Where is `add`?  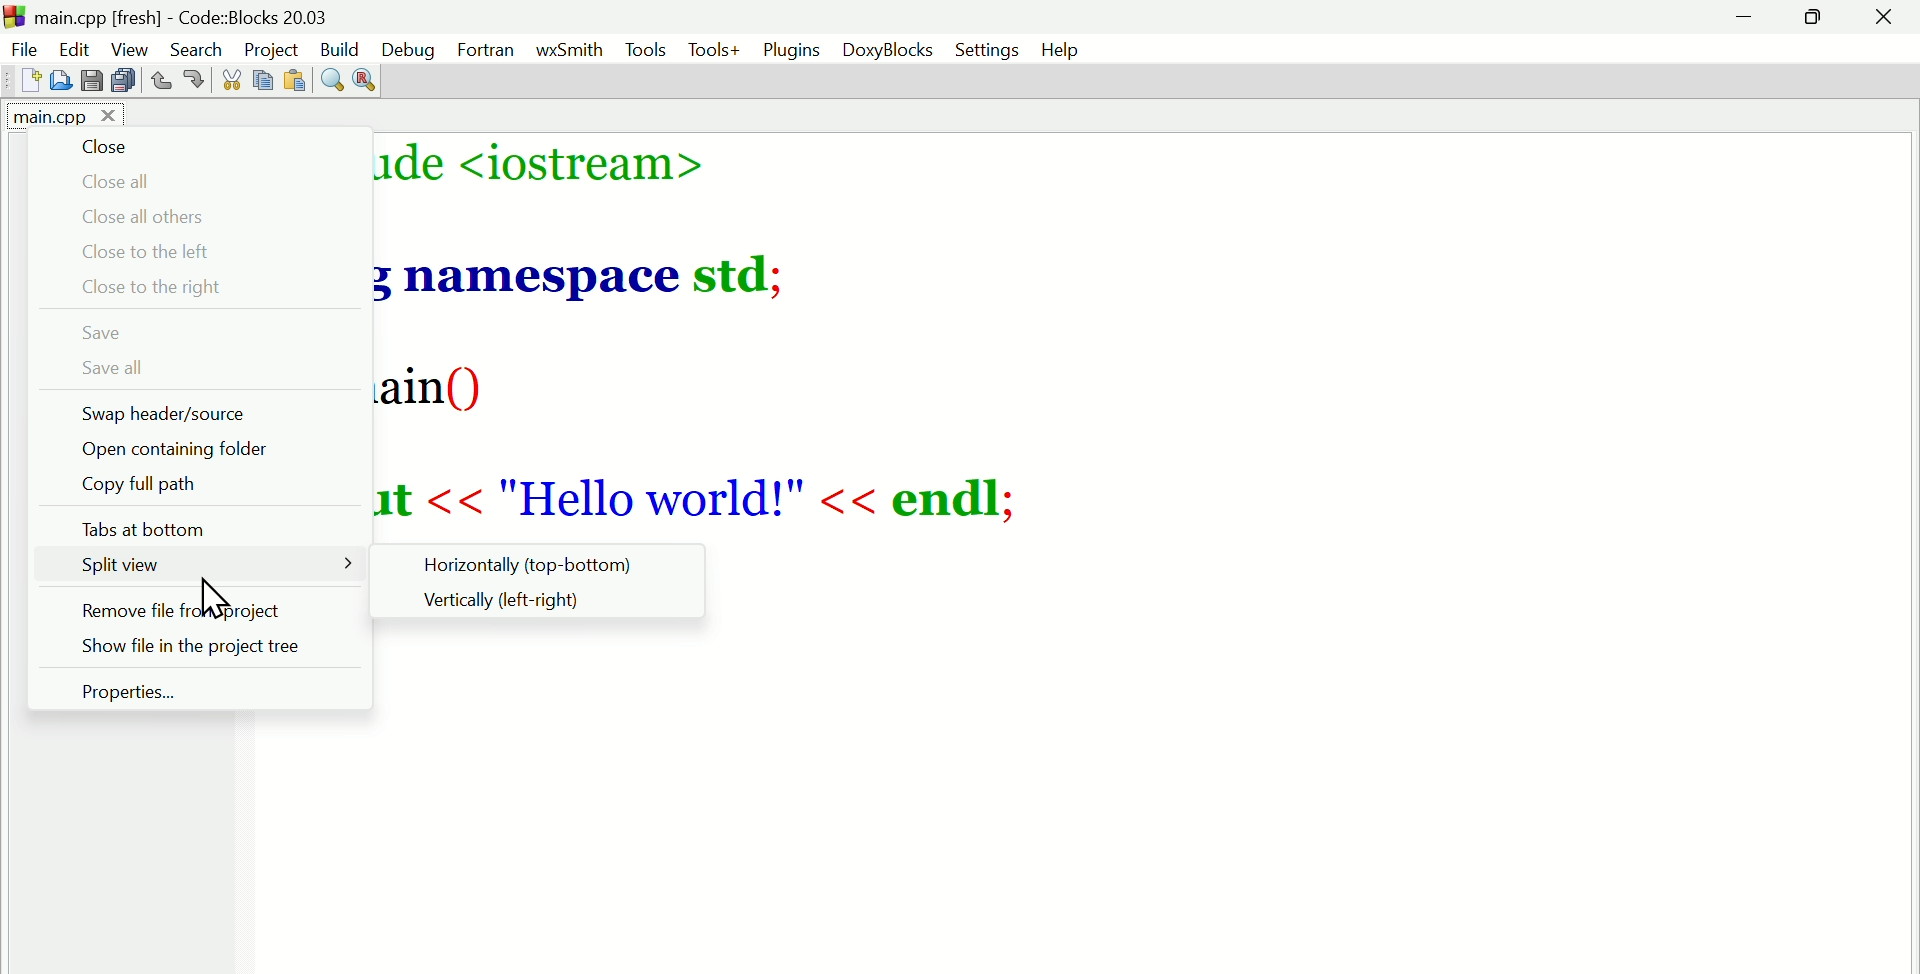
add is located at coordinates (30, 81).